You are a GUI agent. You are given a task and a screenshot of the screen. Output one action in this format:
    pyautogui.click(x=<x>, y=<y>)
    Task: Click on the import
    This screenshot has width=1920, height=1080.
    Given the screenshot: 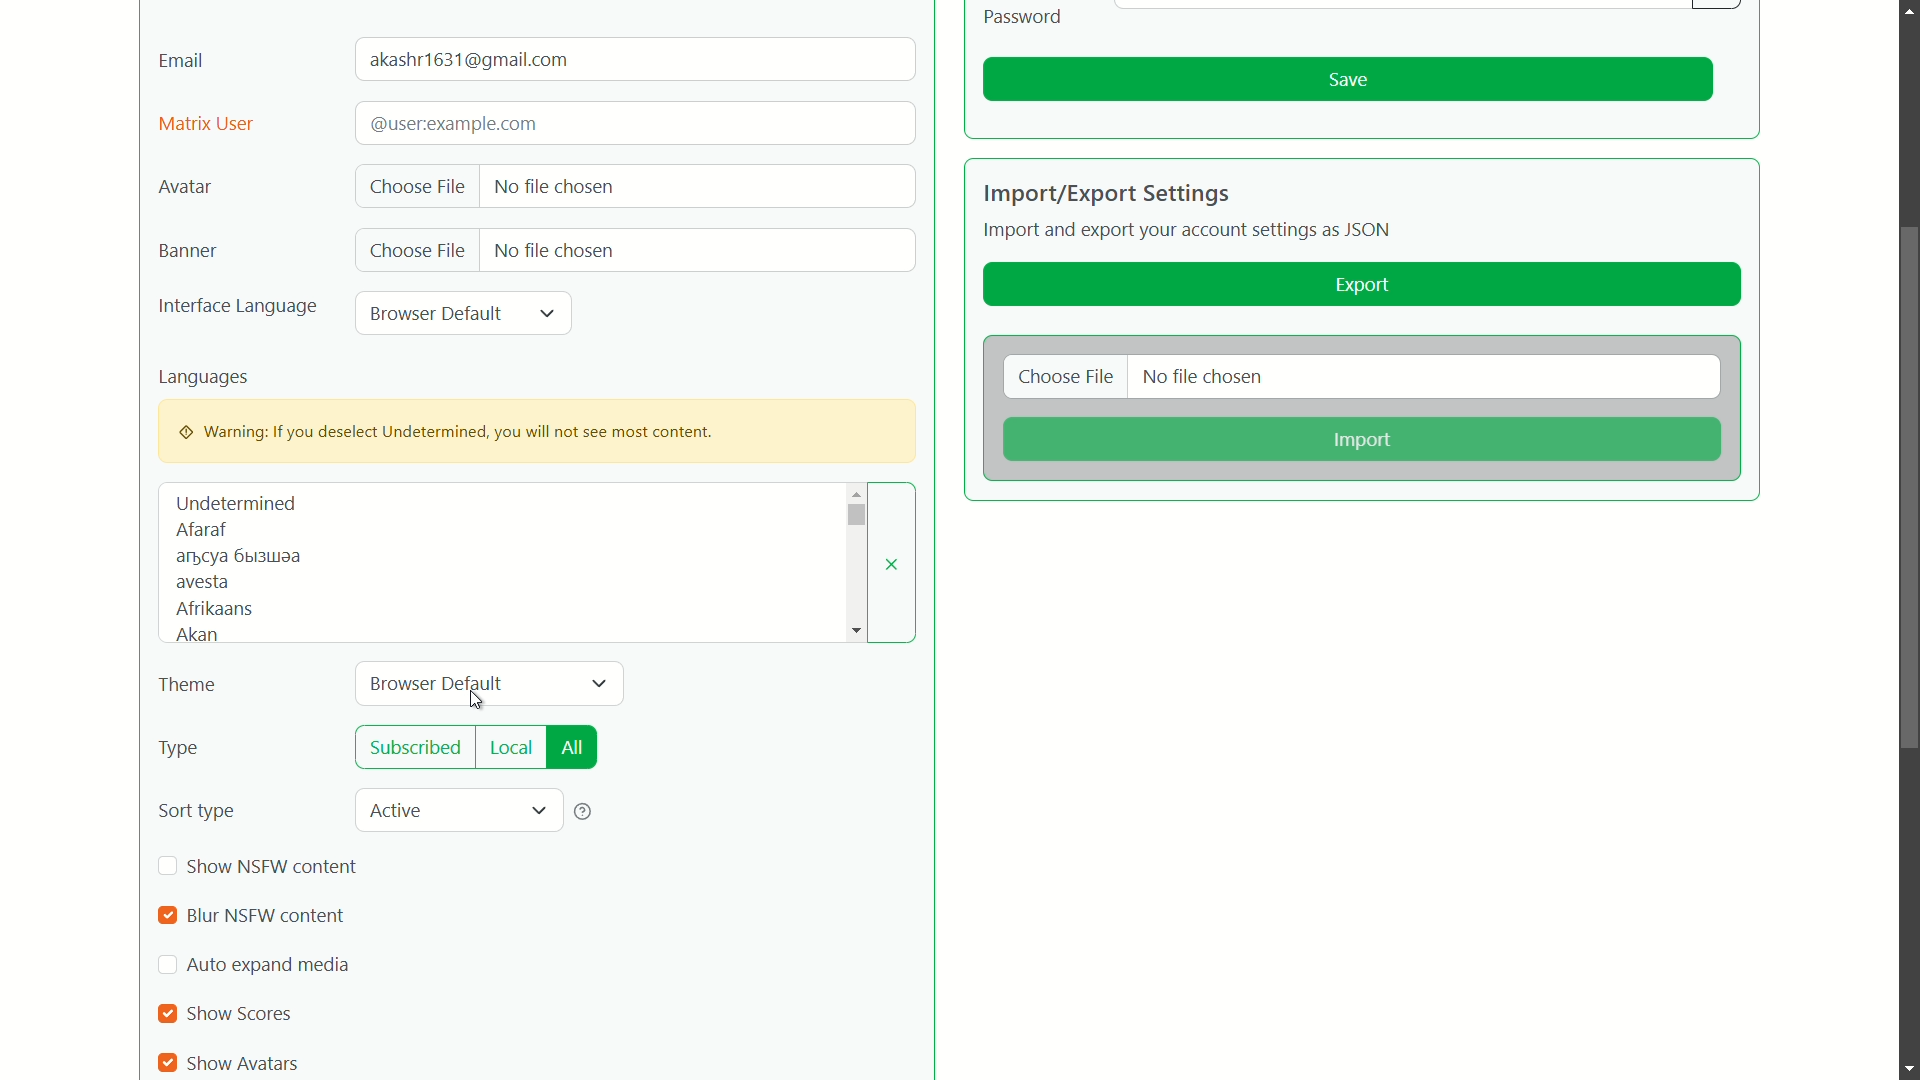 What is the action you would take?
    pyautogui.click(x=1359, y=441)
    